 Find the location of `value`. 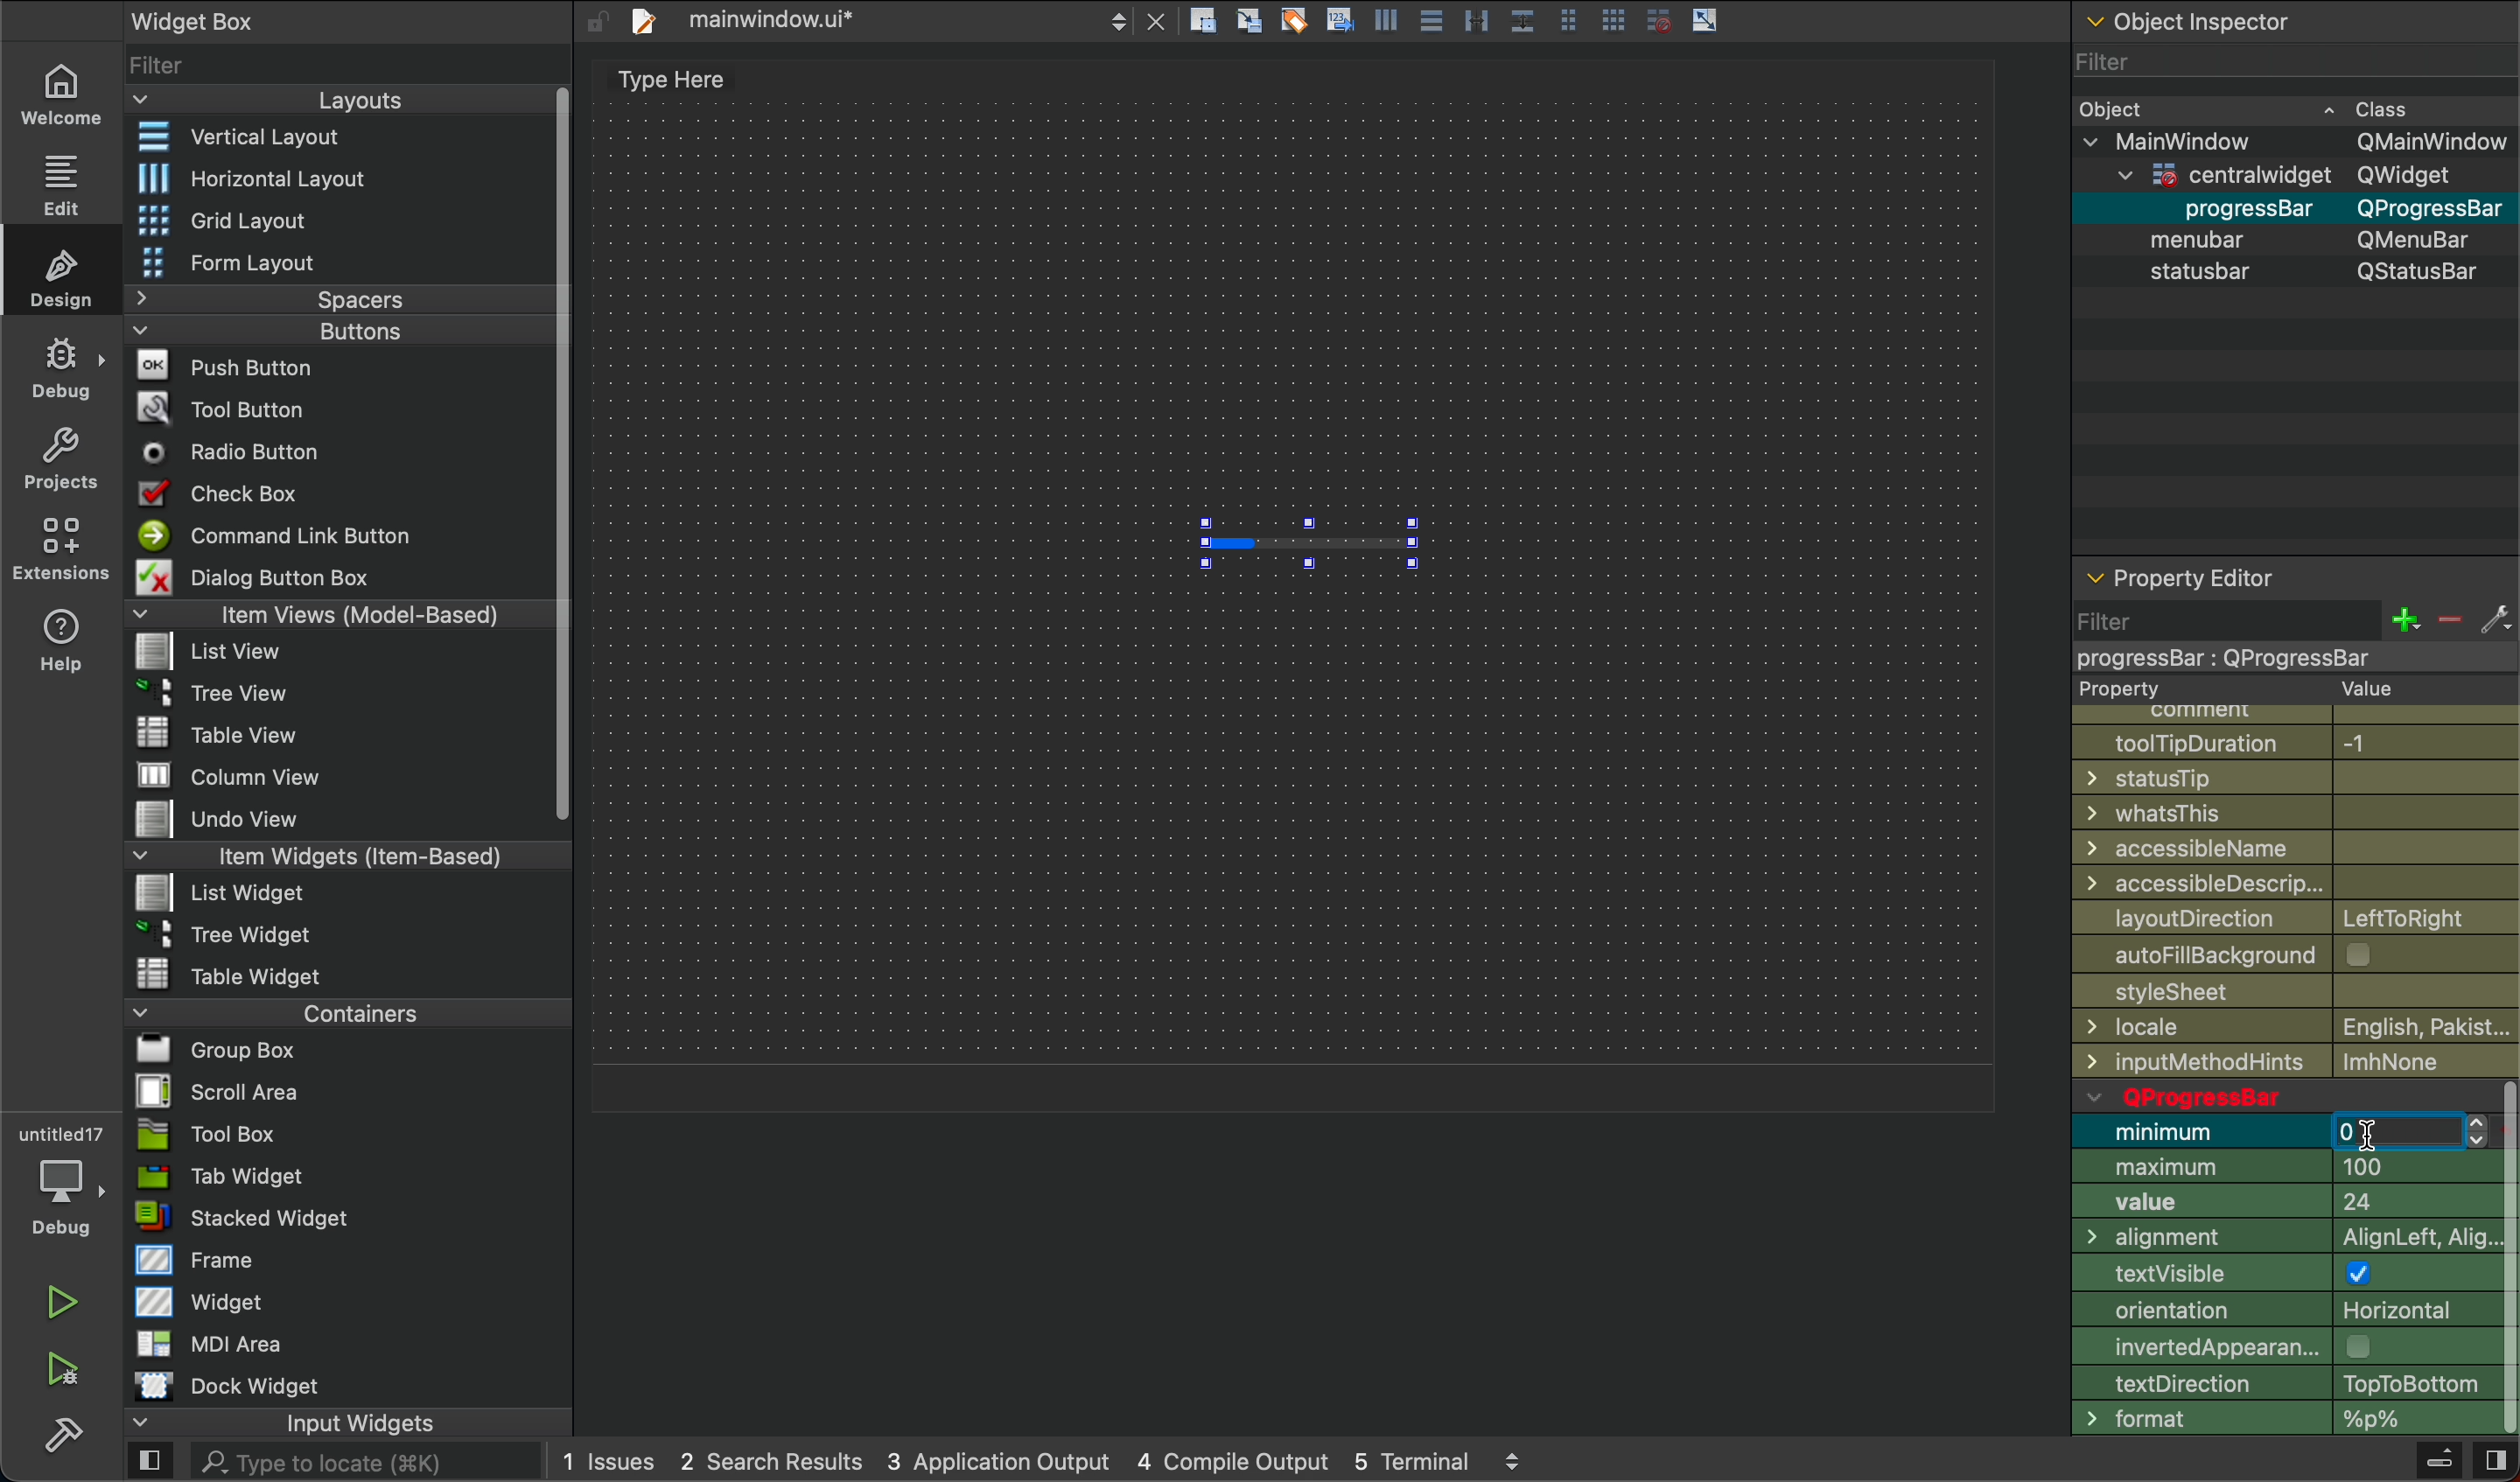

value is located at coordinates (2282, 1206).